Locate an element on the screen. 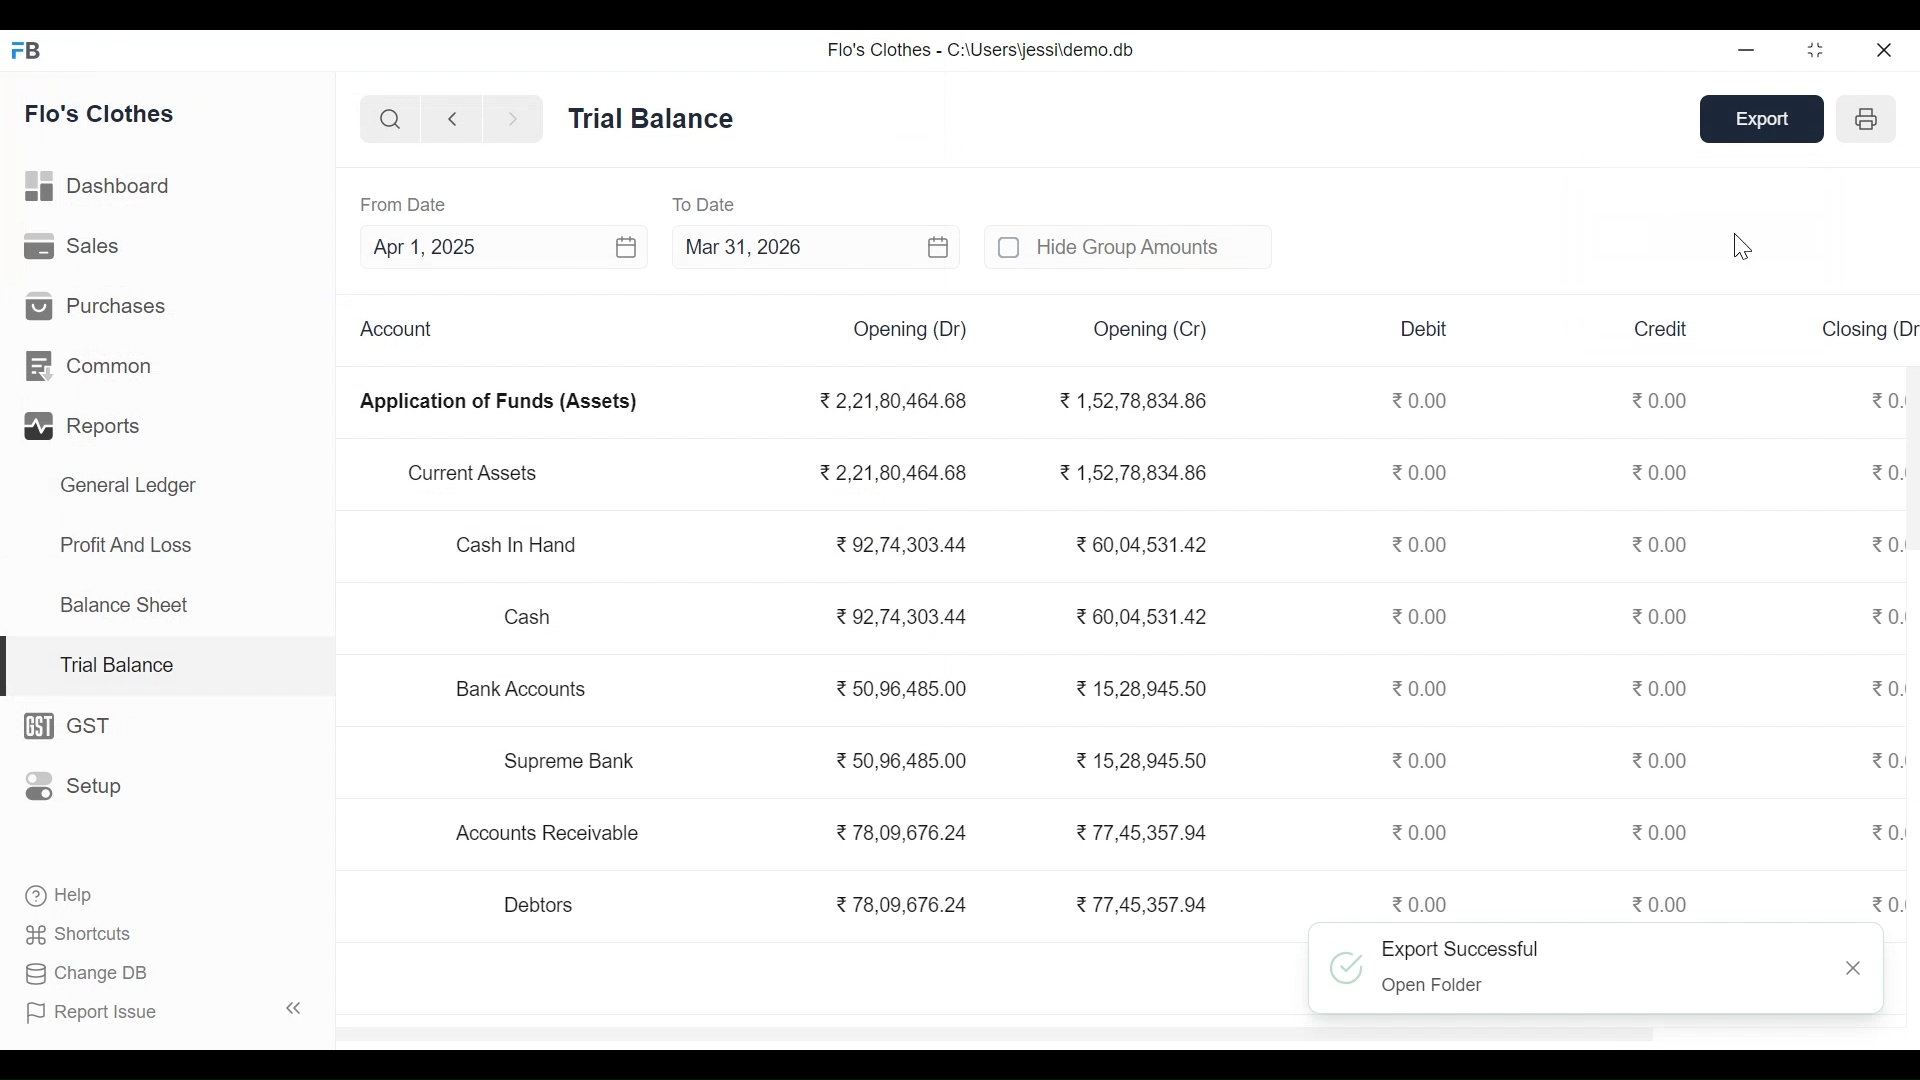 The width and height of the screenshot is (1920, 1080). Closing (Dr) is located at coordinates (1868, 326).